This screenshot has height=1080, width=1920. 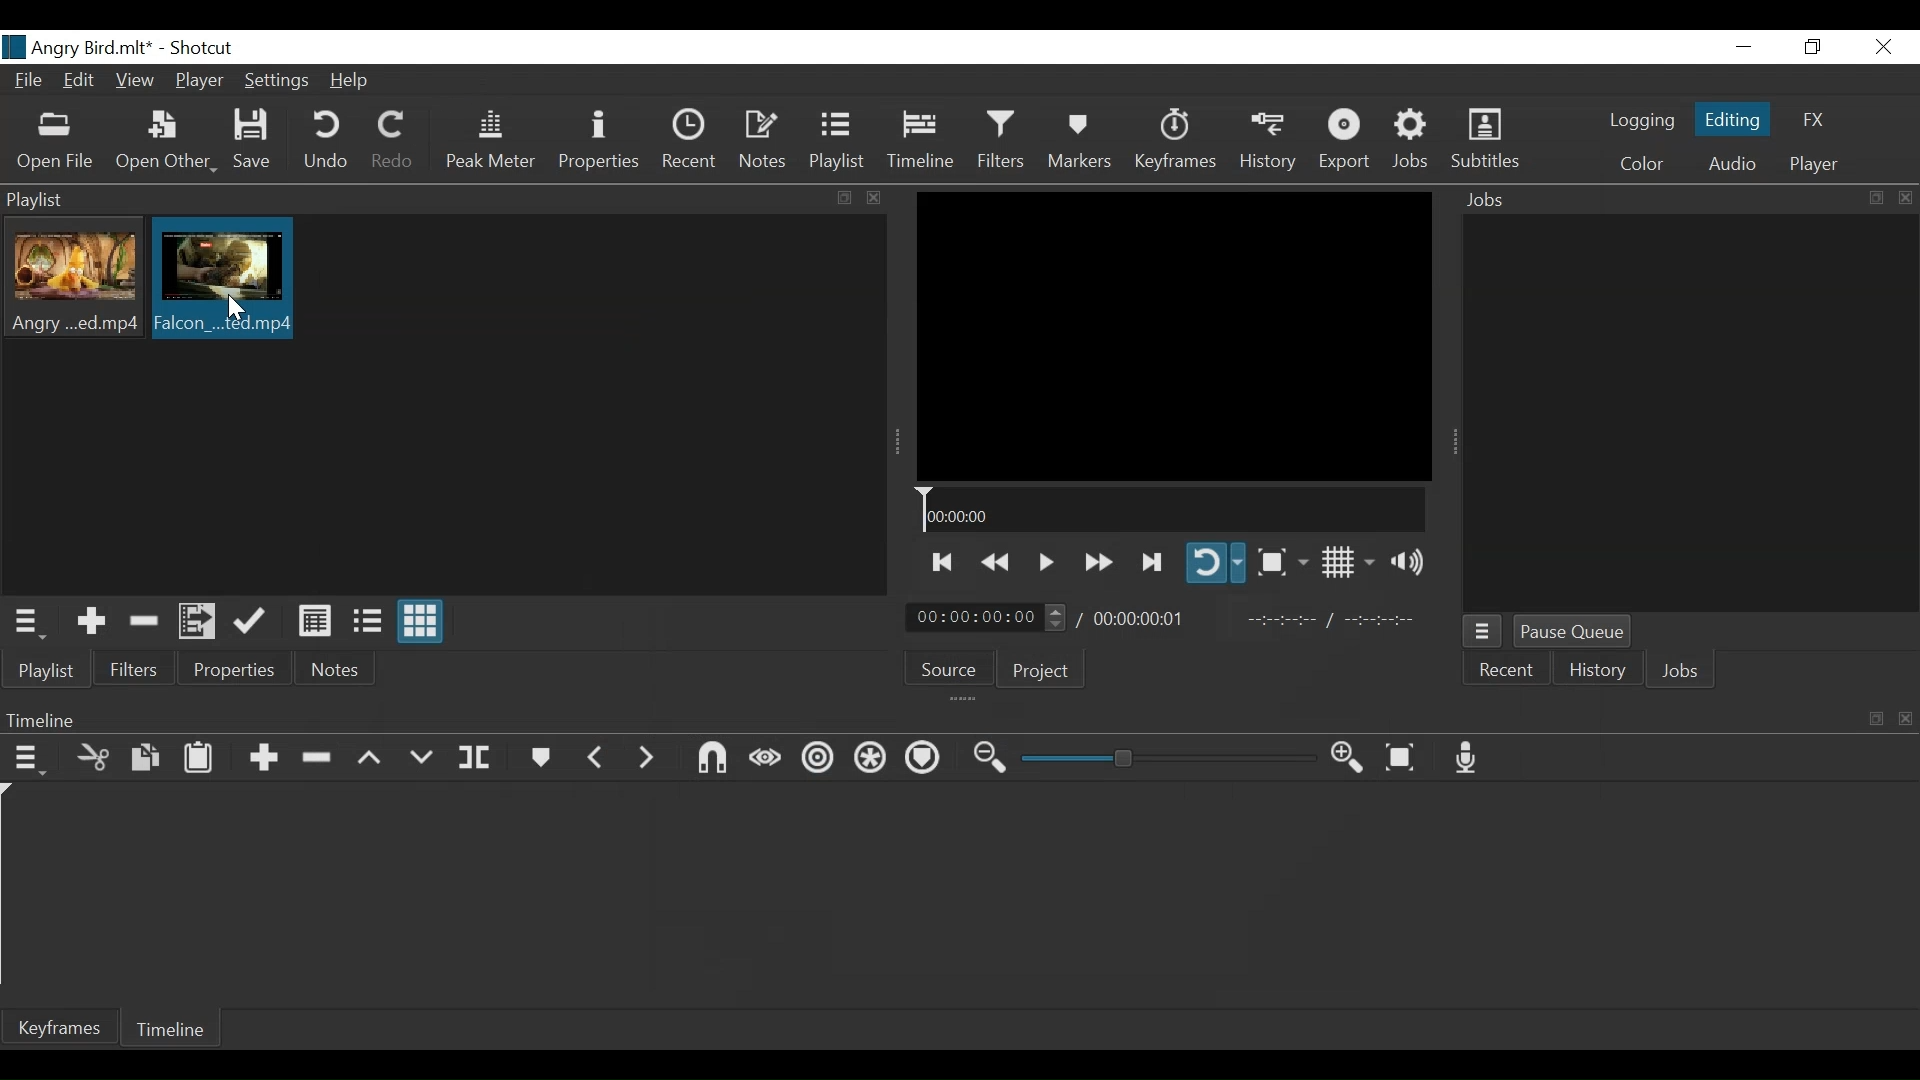 I want to click on Timeline, so click(x=912, y=717).